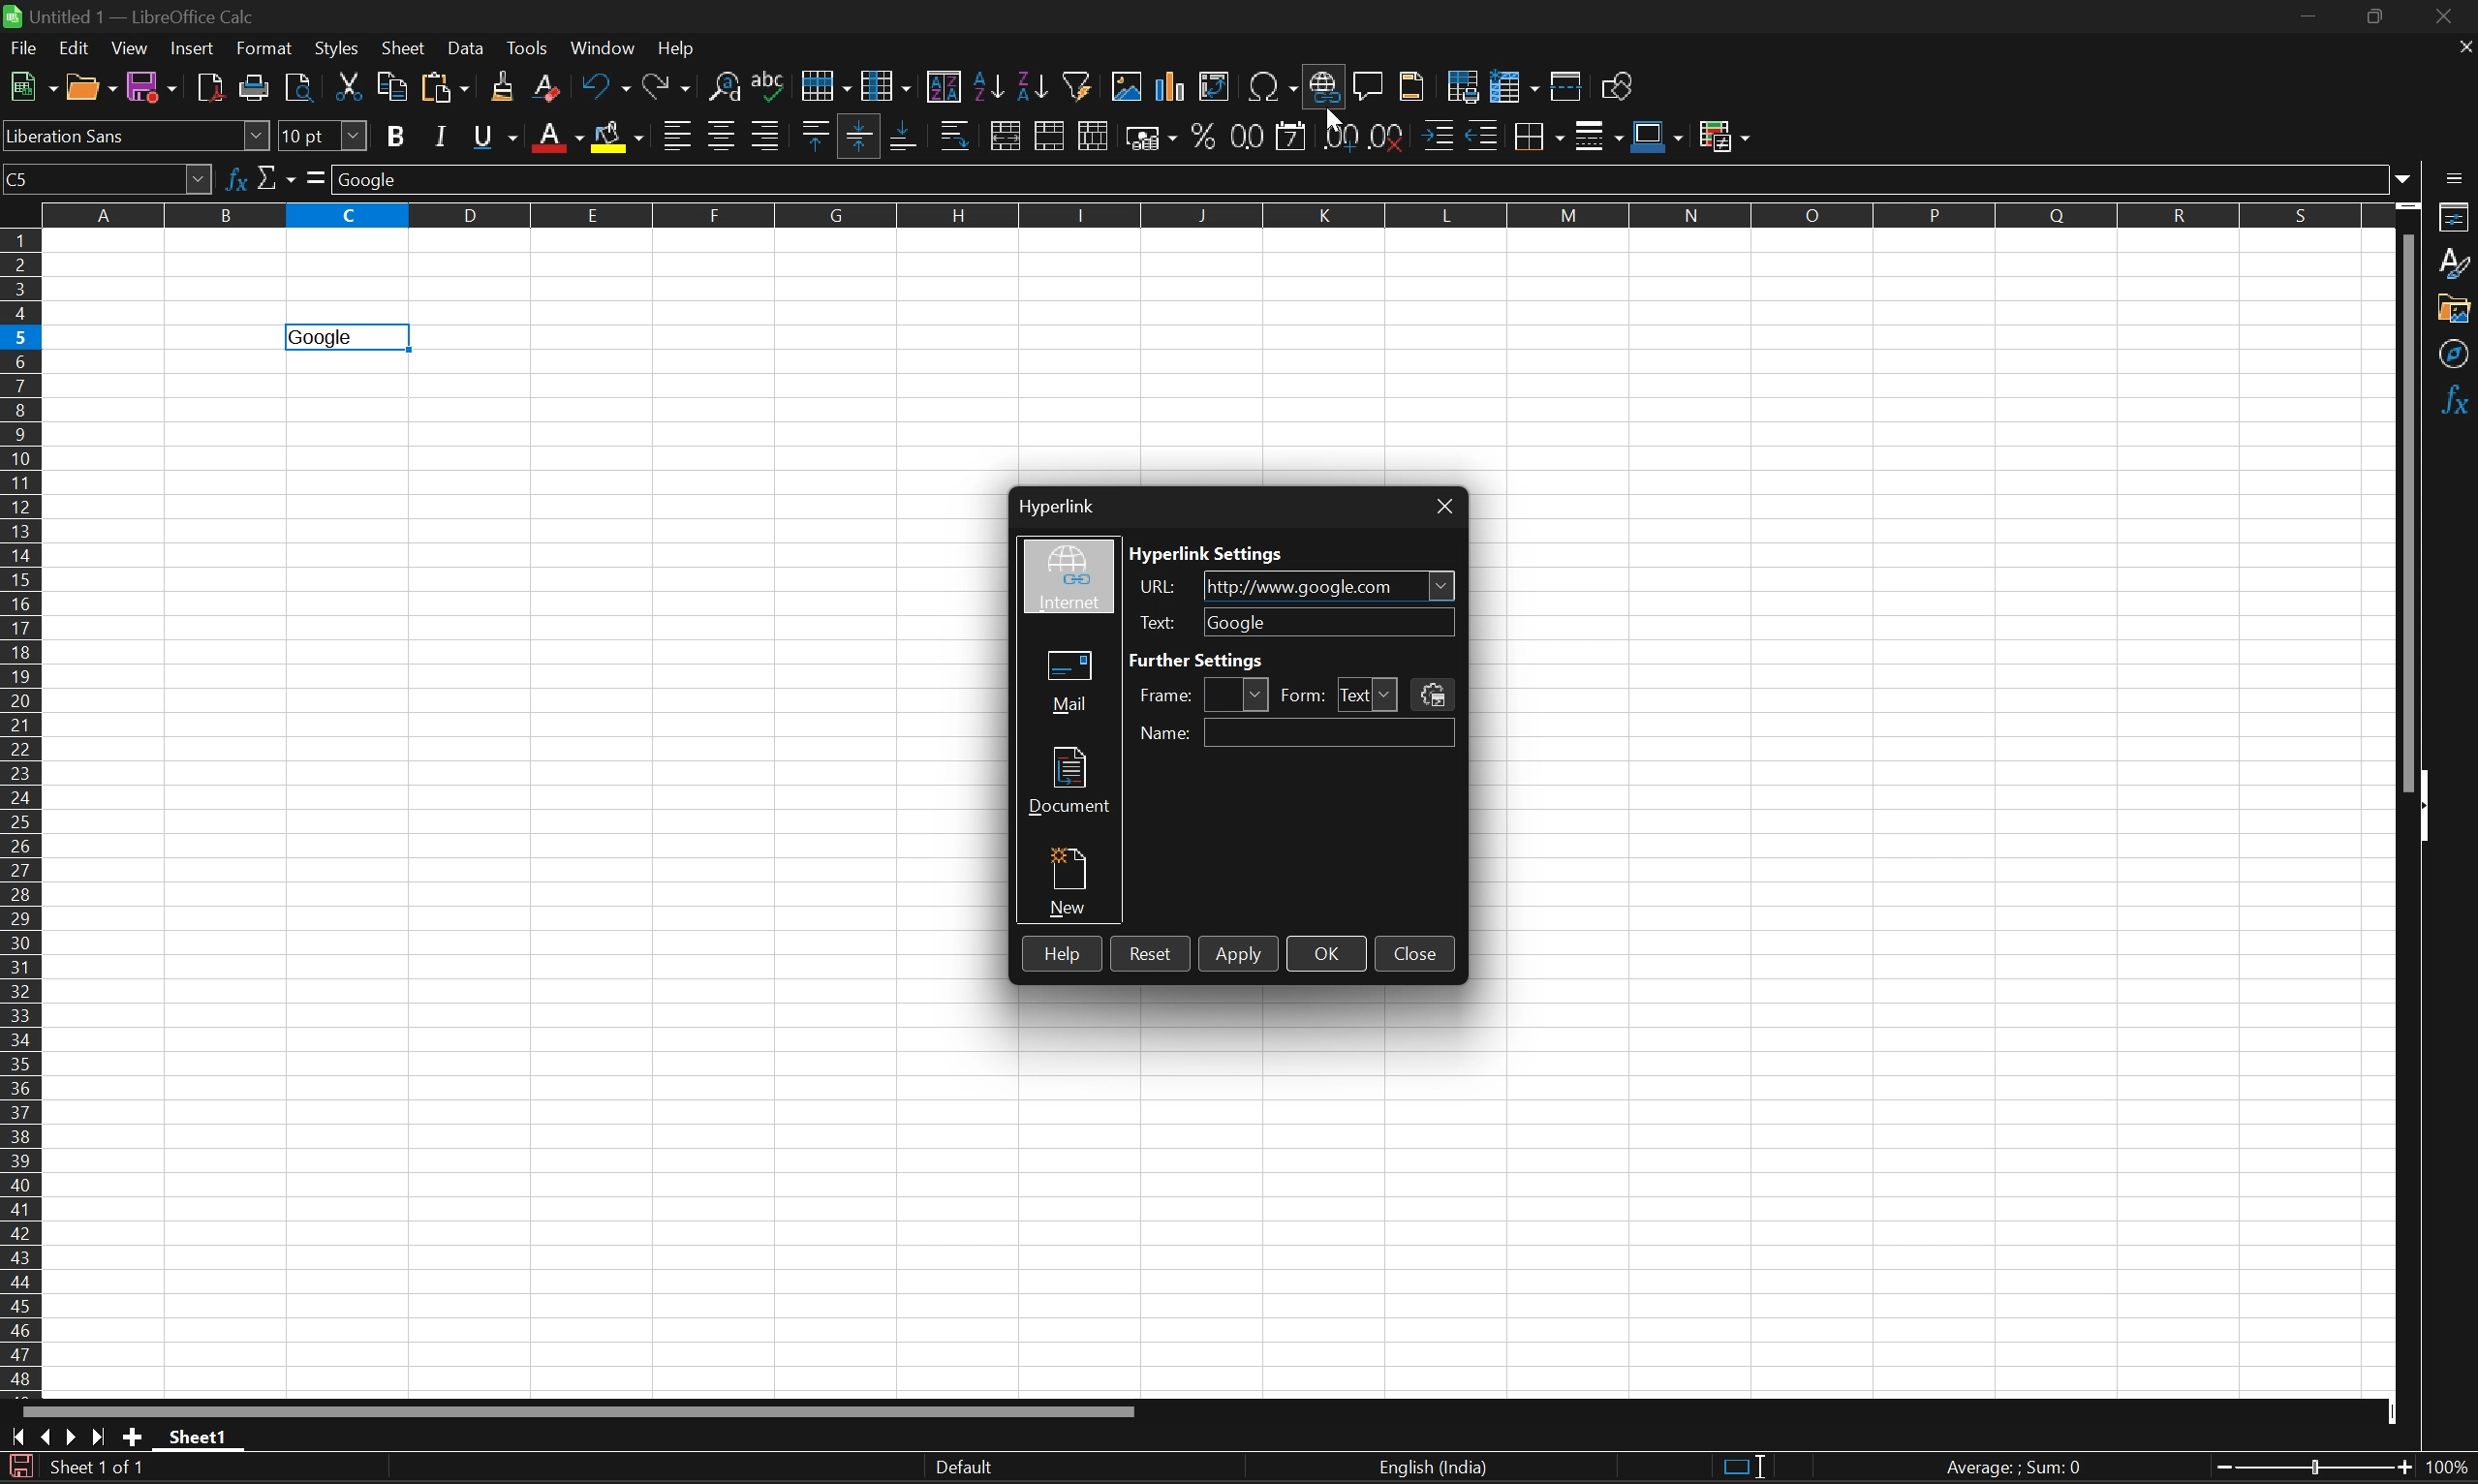 This screenshot has width=2478, height=1484. What do you see at coordinates (580, 1411) in the screenshot?
I see `Scroll bar` at bounding box center [580, 1411].